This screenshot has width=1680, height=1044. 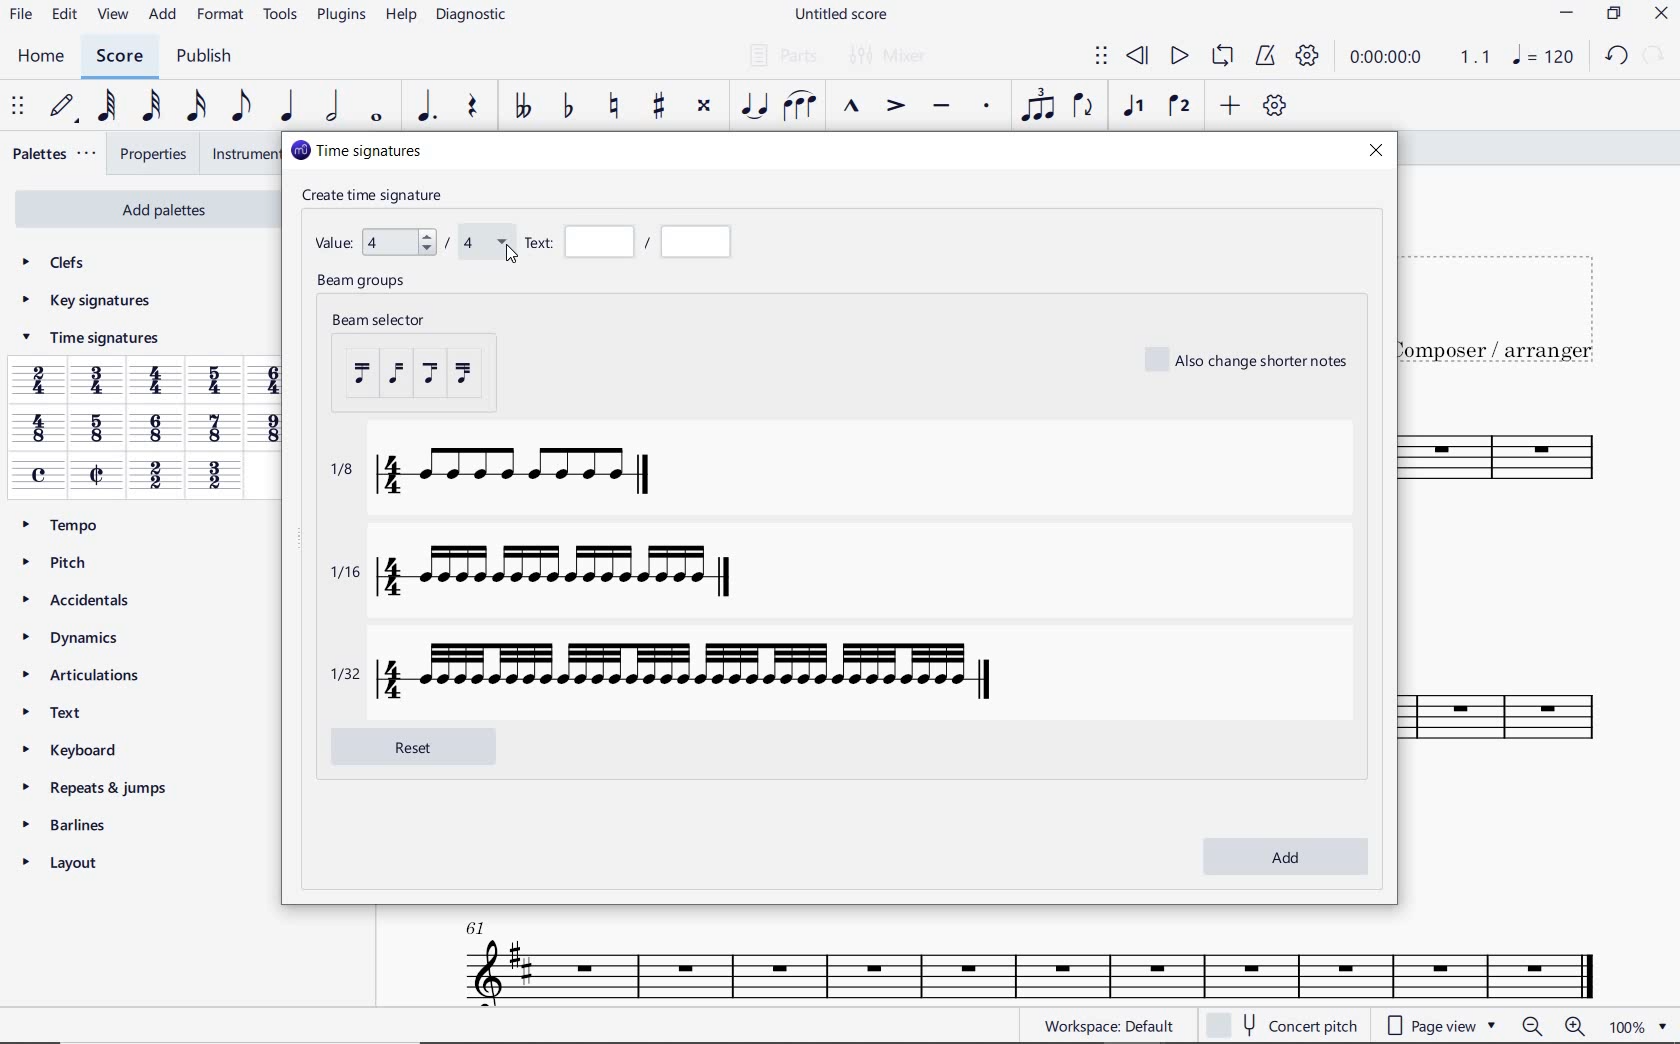 What do you see at coordinates (74, 637) in the screenshot?
I see `DYNAMICS` at bounding box center [74, 637].